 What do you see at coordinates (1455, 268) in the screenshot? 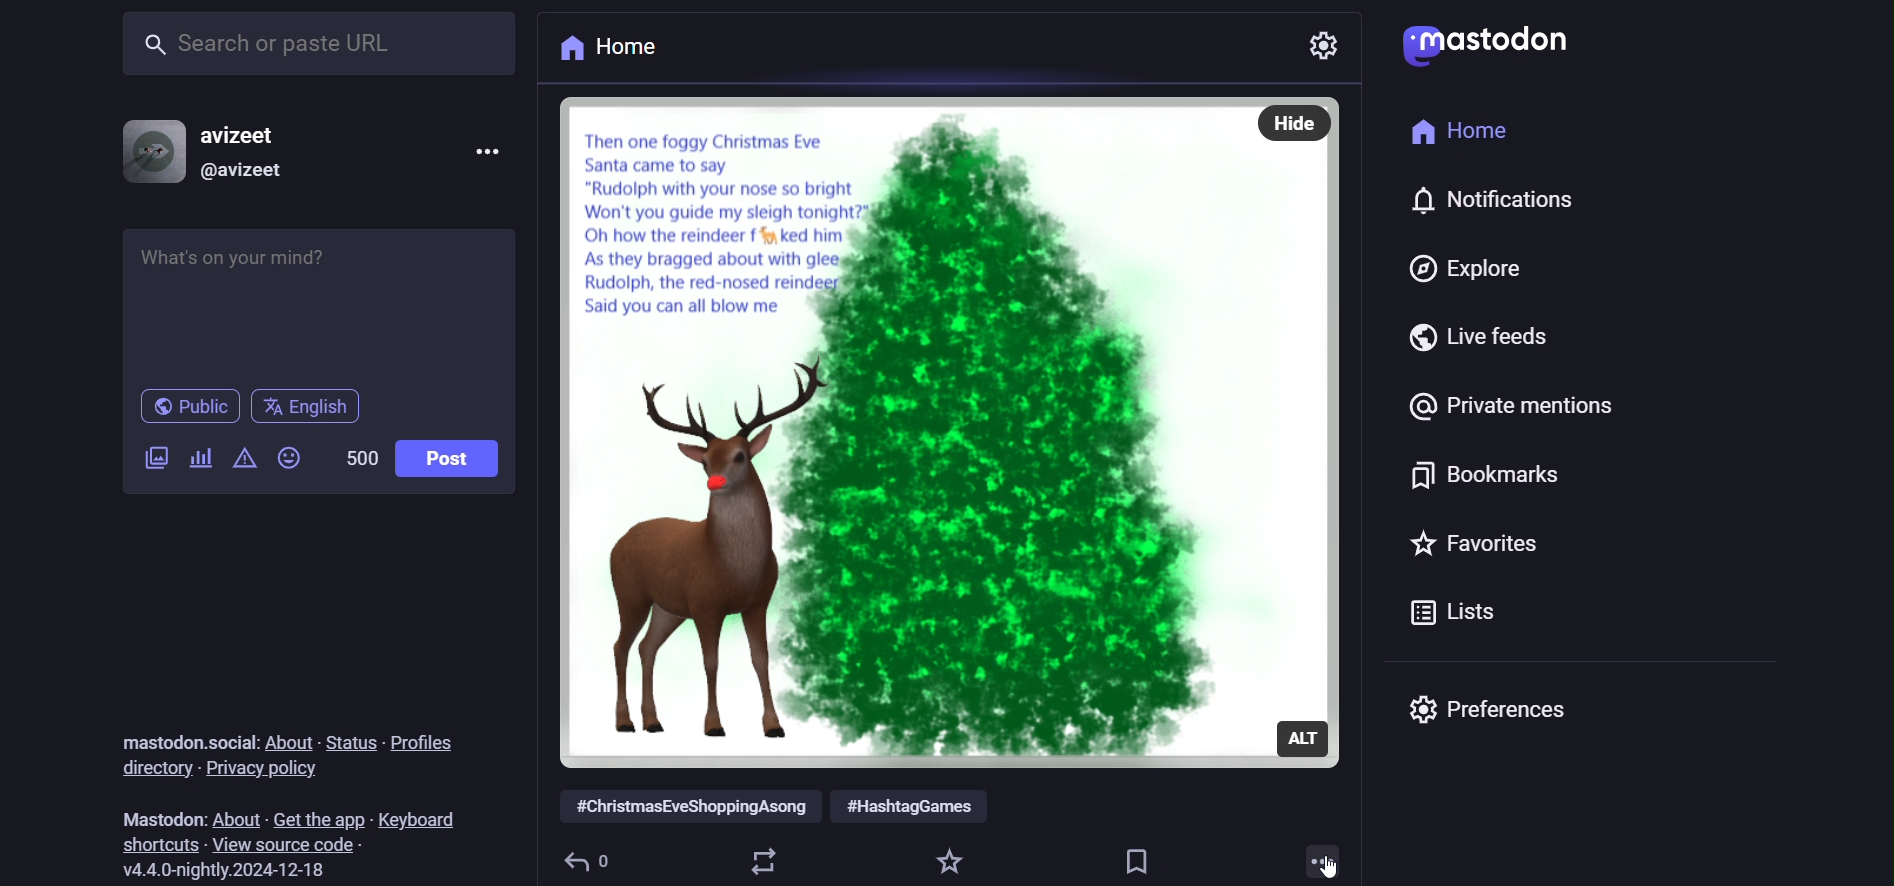
I see `explore` at bounding box center [1455, 268].